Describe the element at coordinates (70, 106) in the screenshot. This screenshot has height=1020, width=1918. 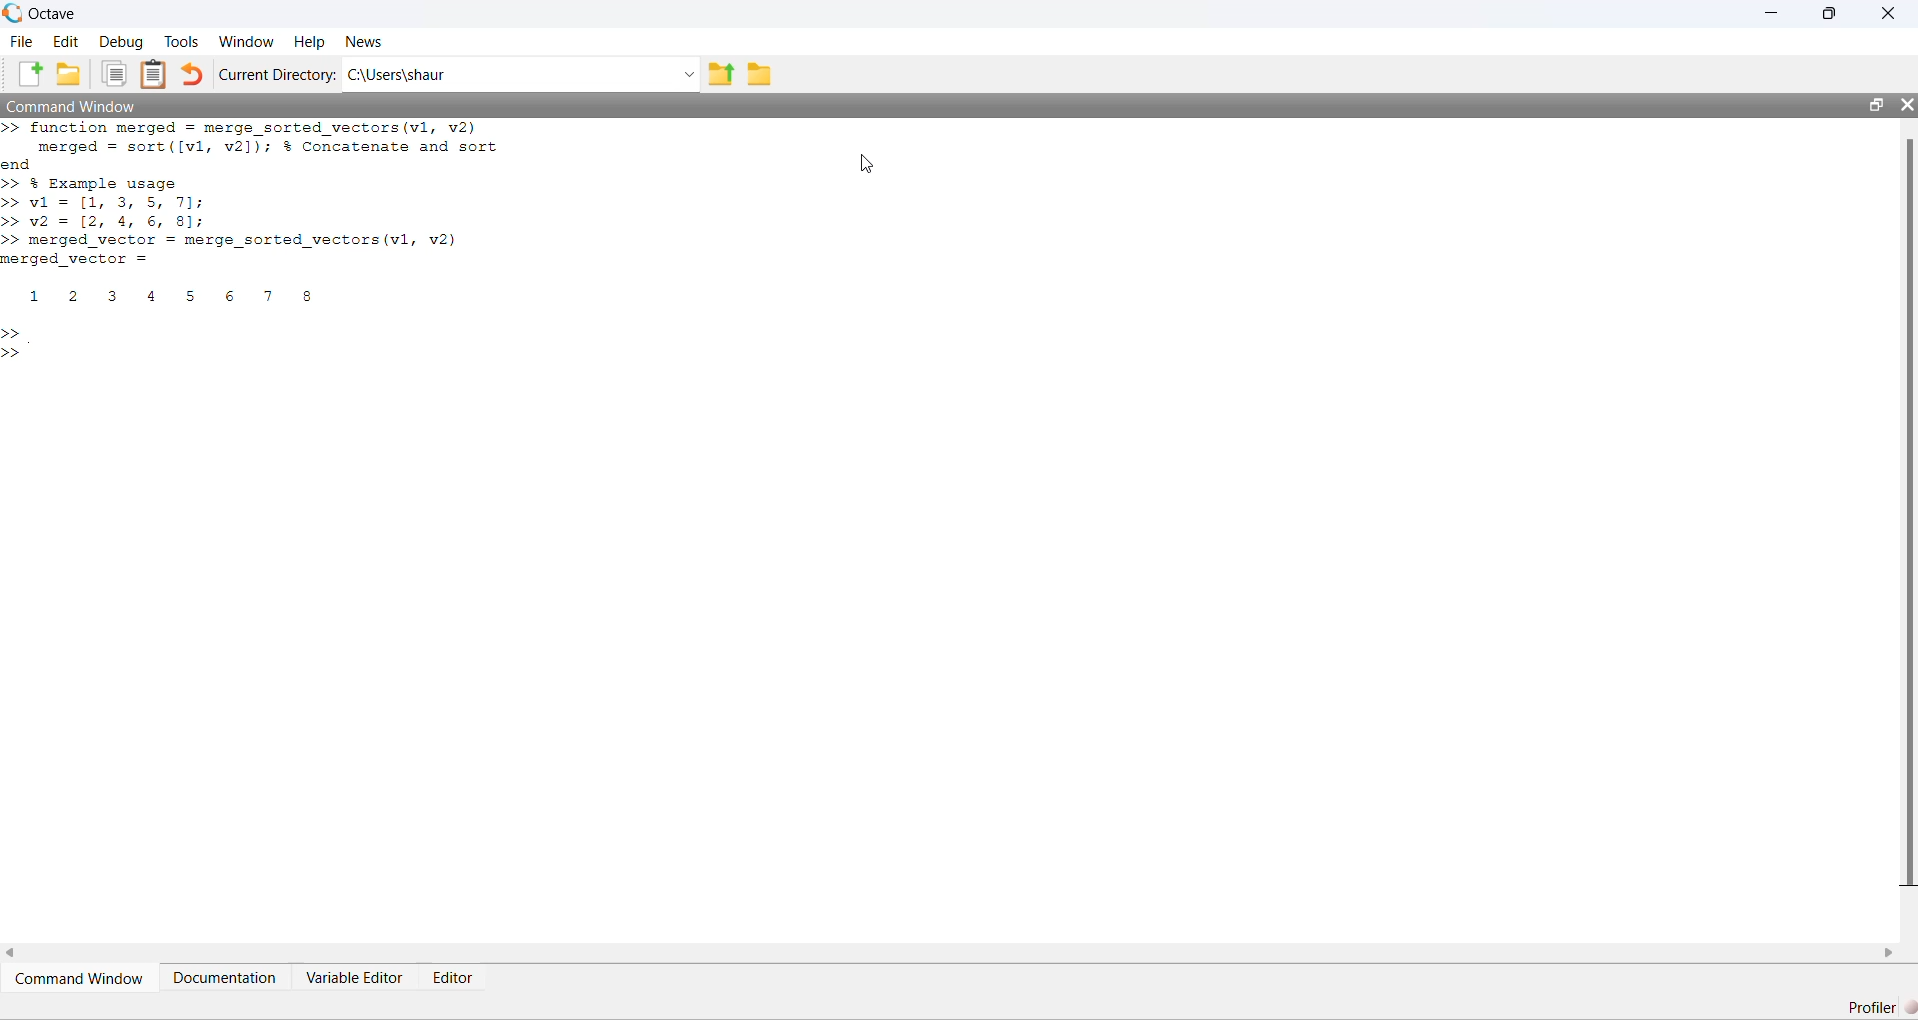
I see `‘Command Window` at that location.